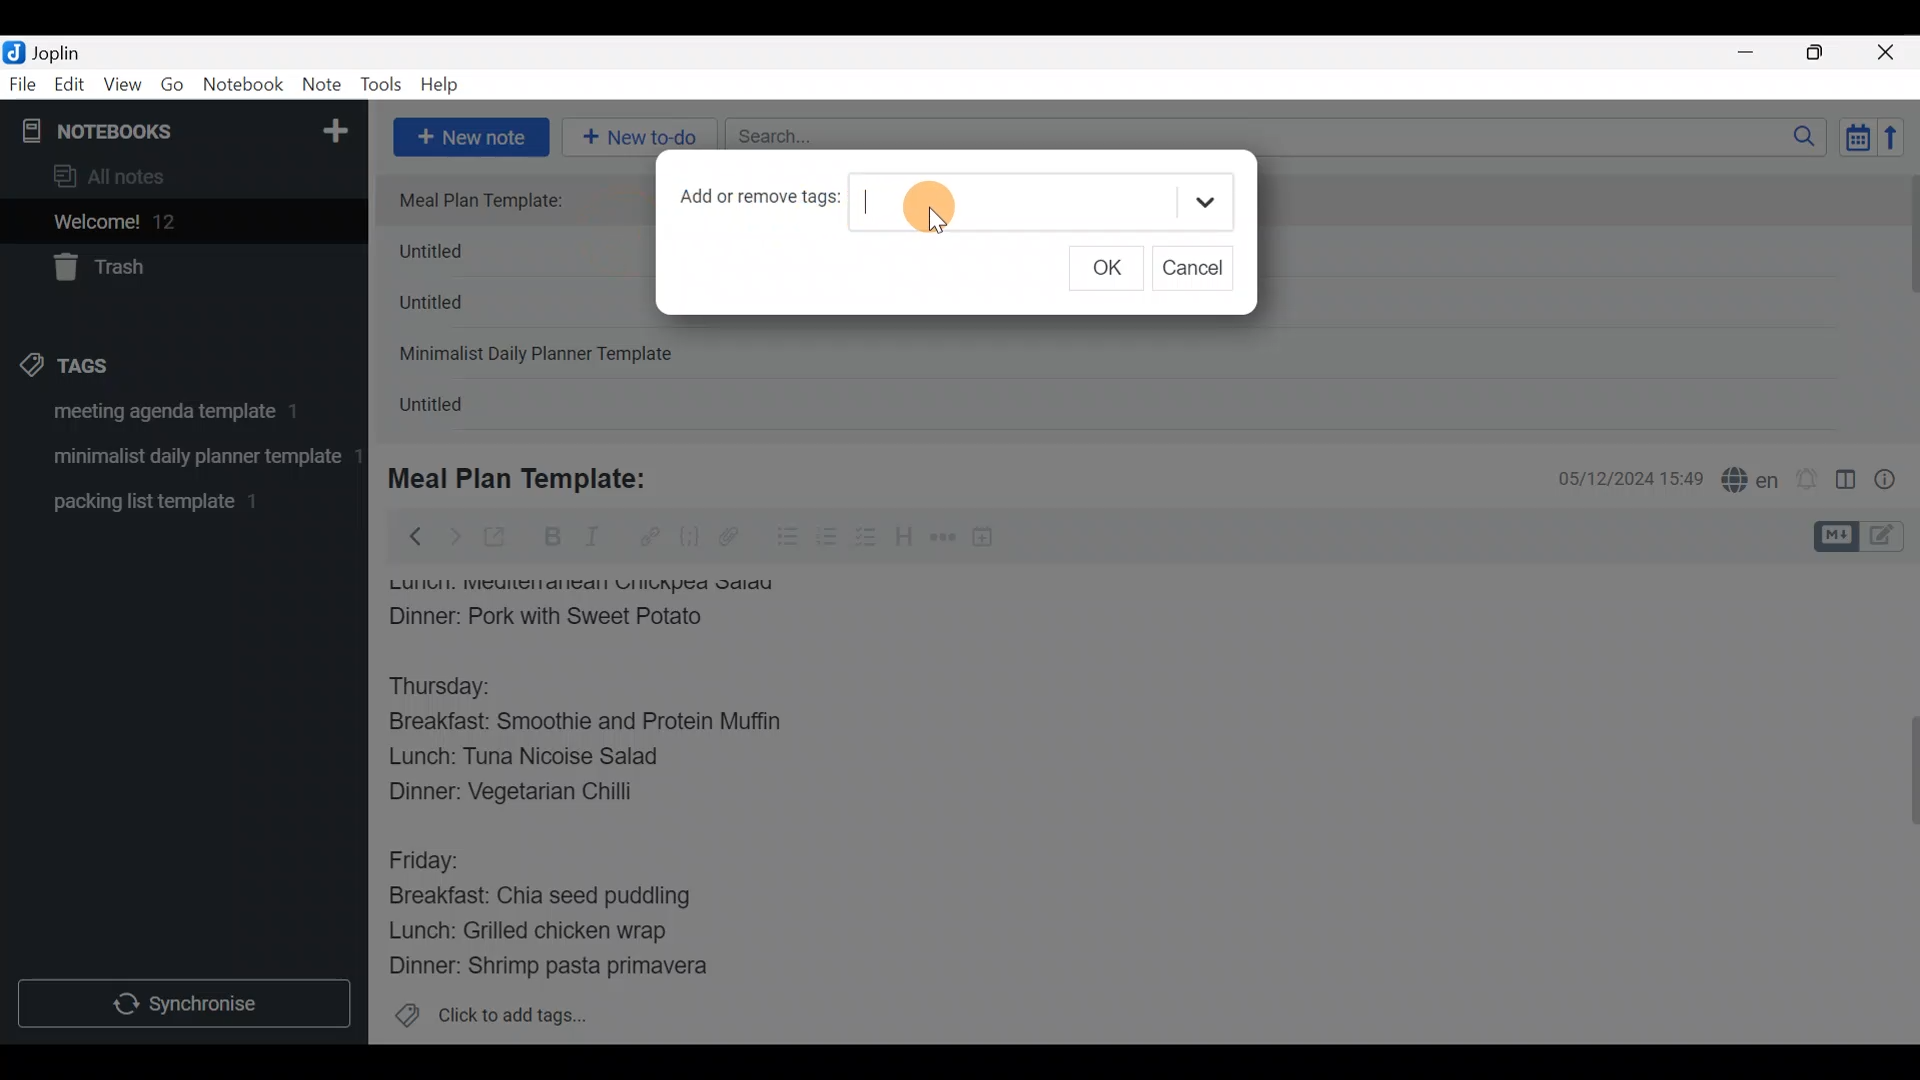 This screenshot has height=1080, width=1920. I want to click on Breakfast: Smoothie and Protein Muffin, so click(586, 726).